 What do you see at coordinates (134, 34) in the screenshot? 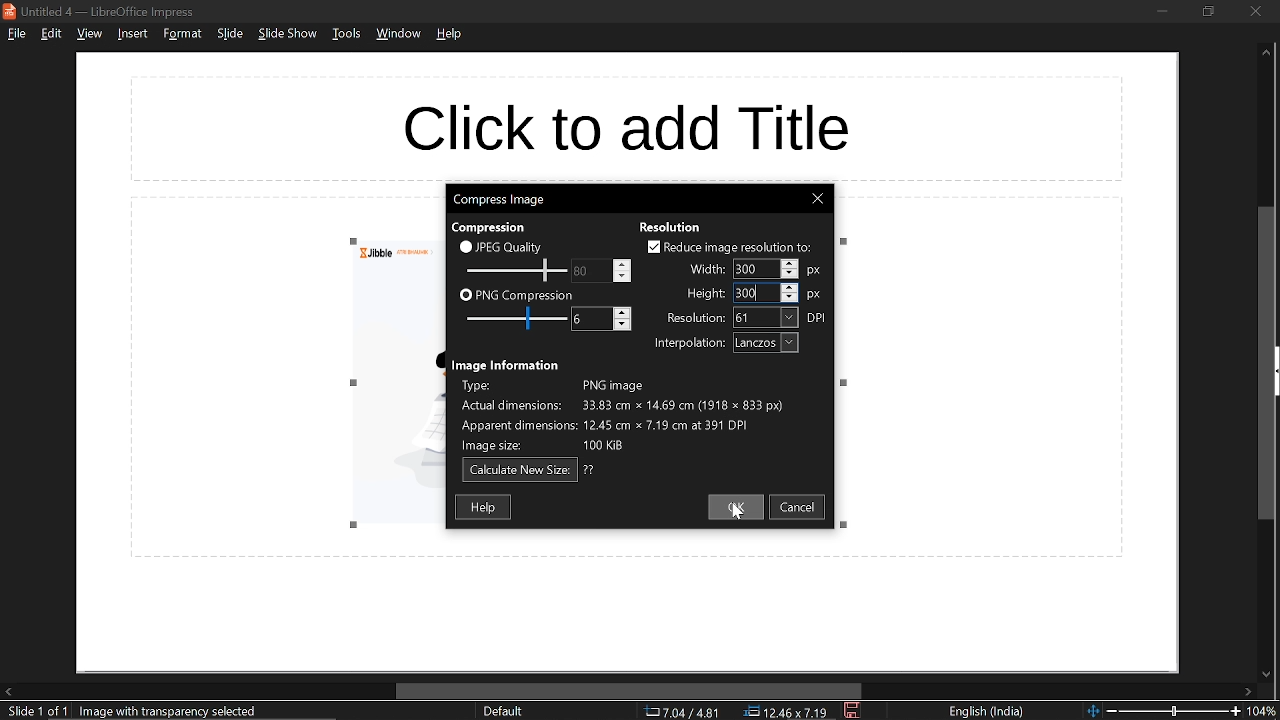
I see `insert` at bounding box center [134, 34].